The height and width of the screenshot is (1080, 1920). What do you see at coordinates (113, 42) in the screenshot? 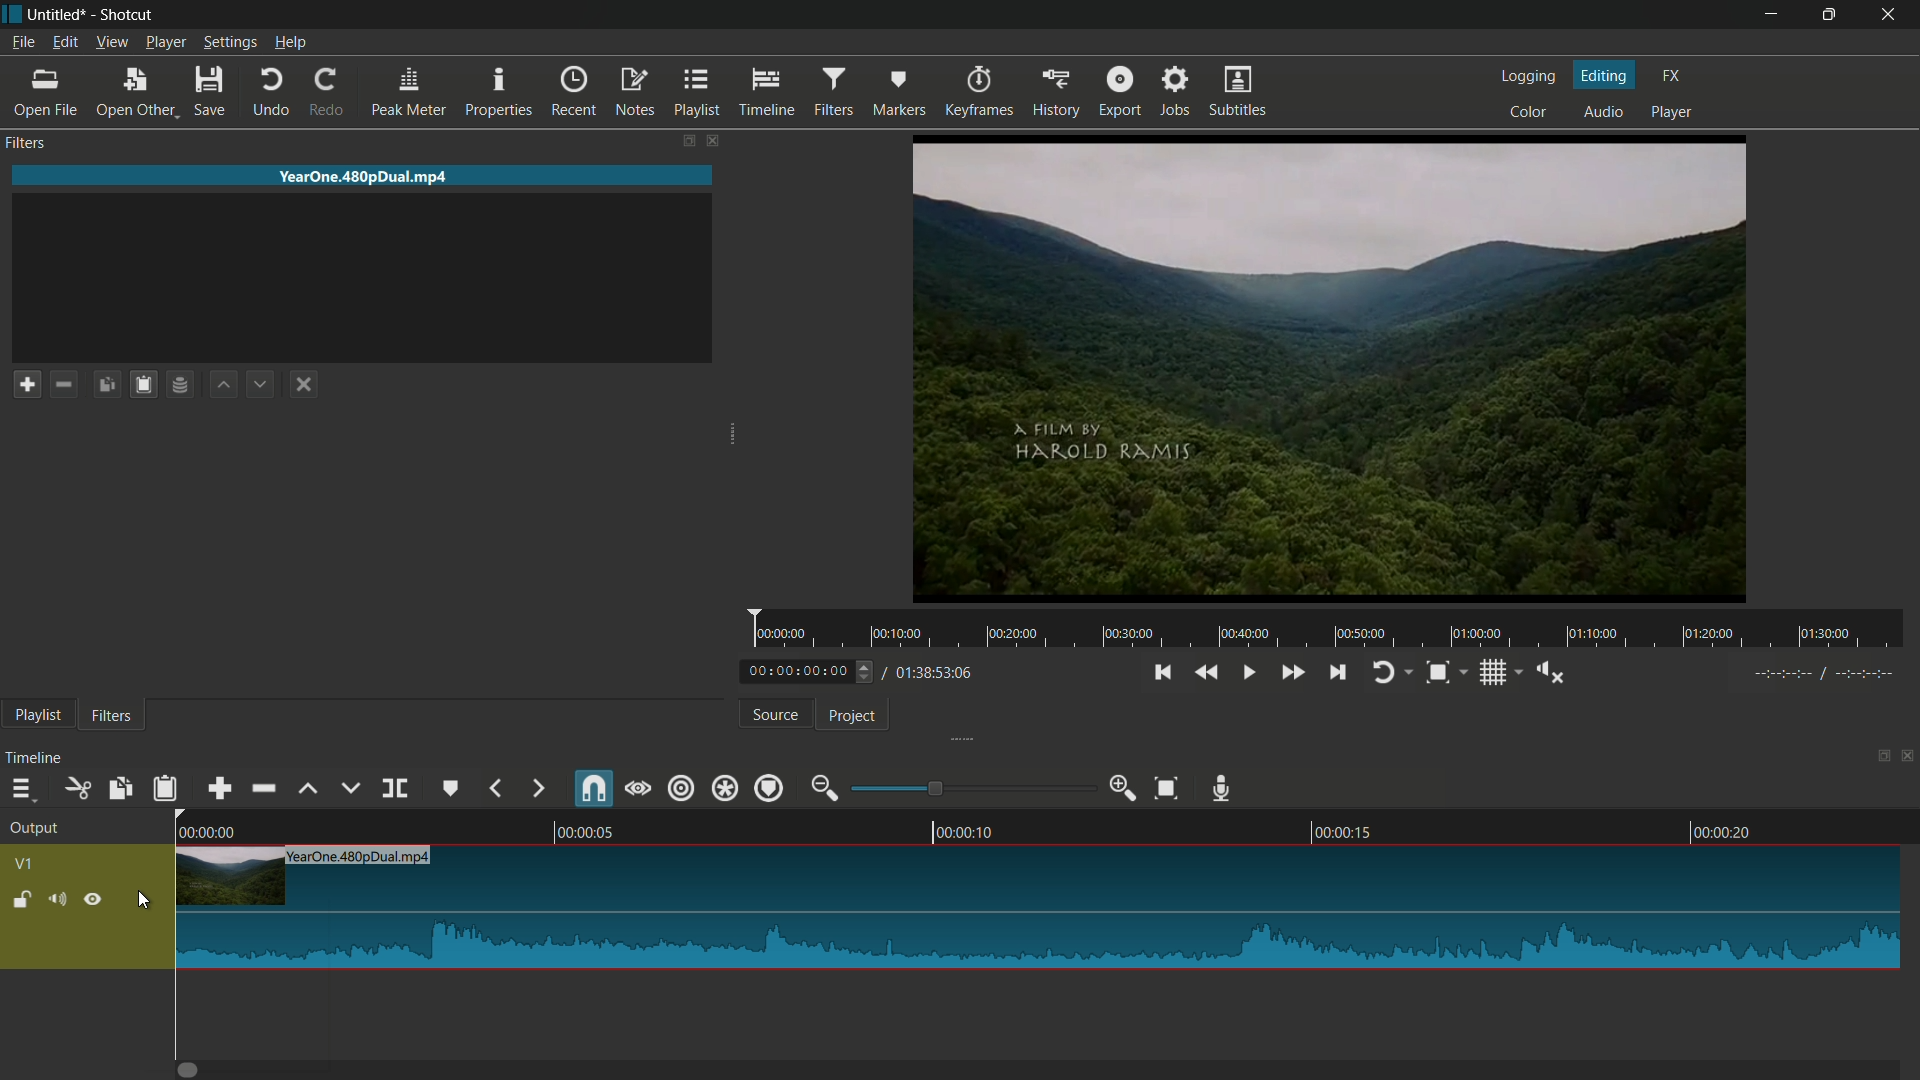
I see `view menu` at bounding box center [113, 42].